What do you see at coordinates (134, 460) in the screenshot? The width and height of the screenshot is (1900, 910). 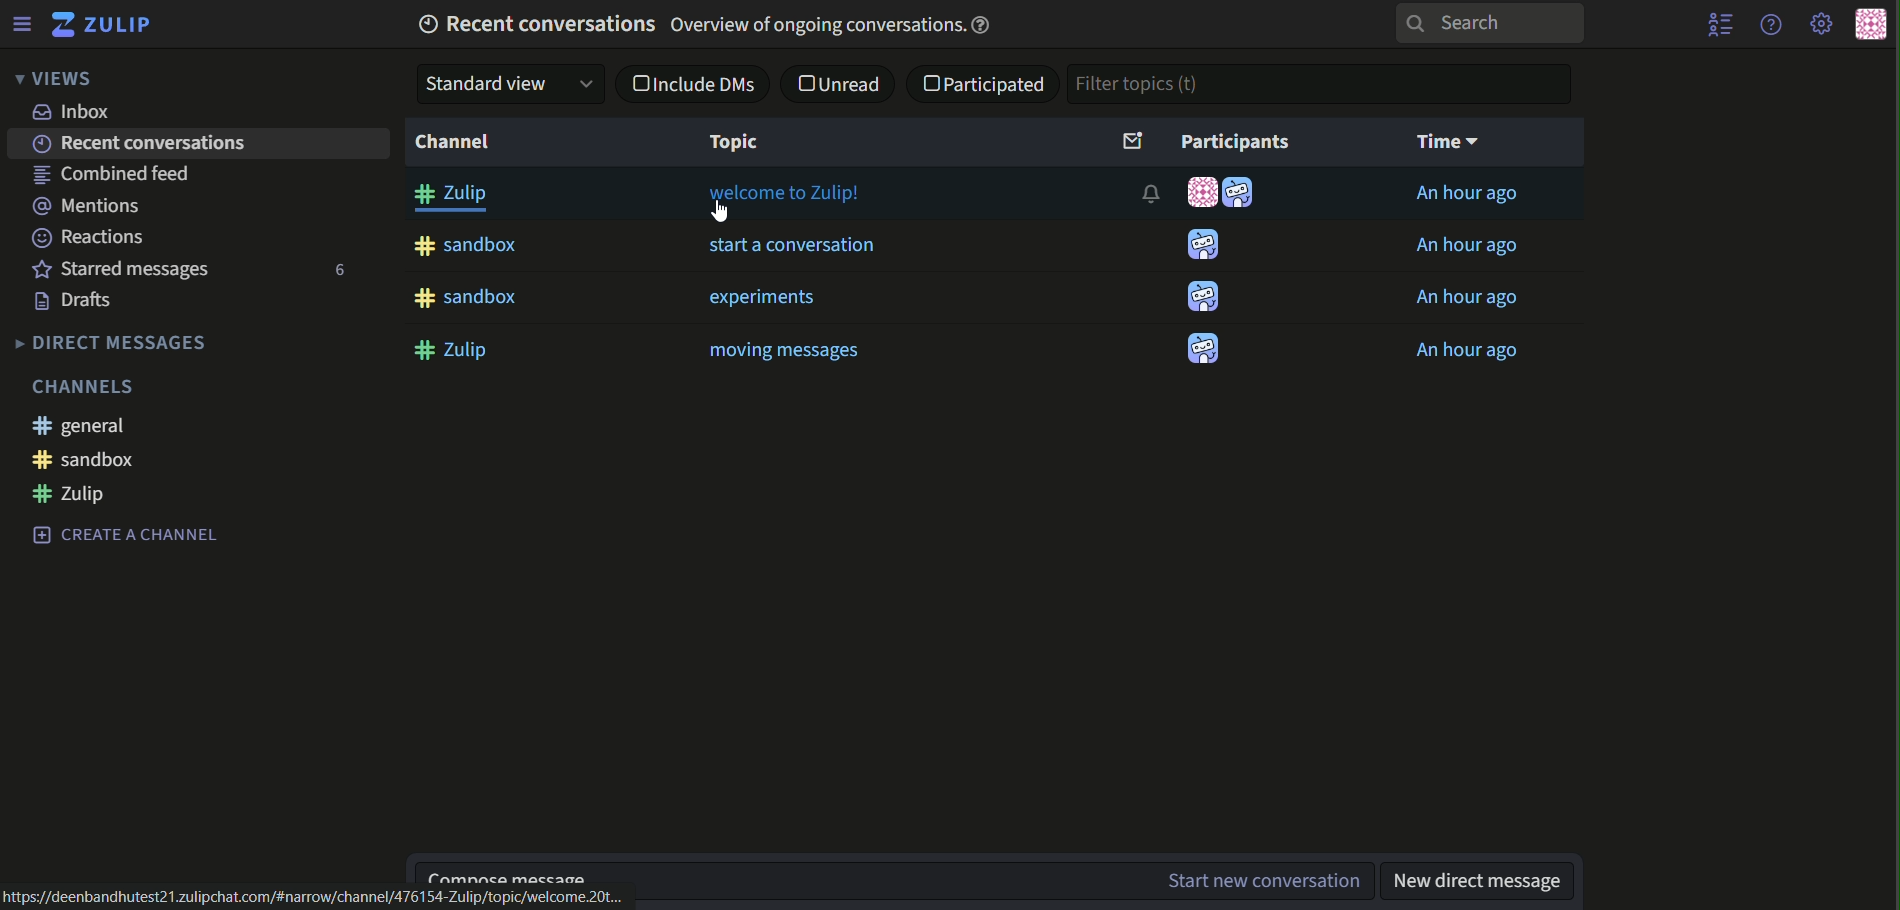 I see `text` at bounding box center [134, 460].